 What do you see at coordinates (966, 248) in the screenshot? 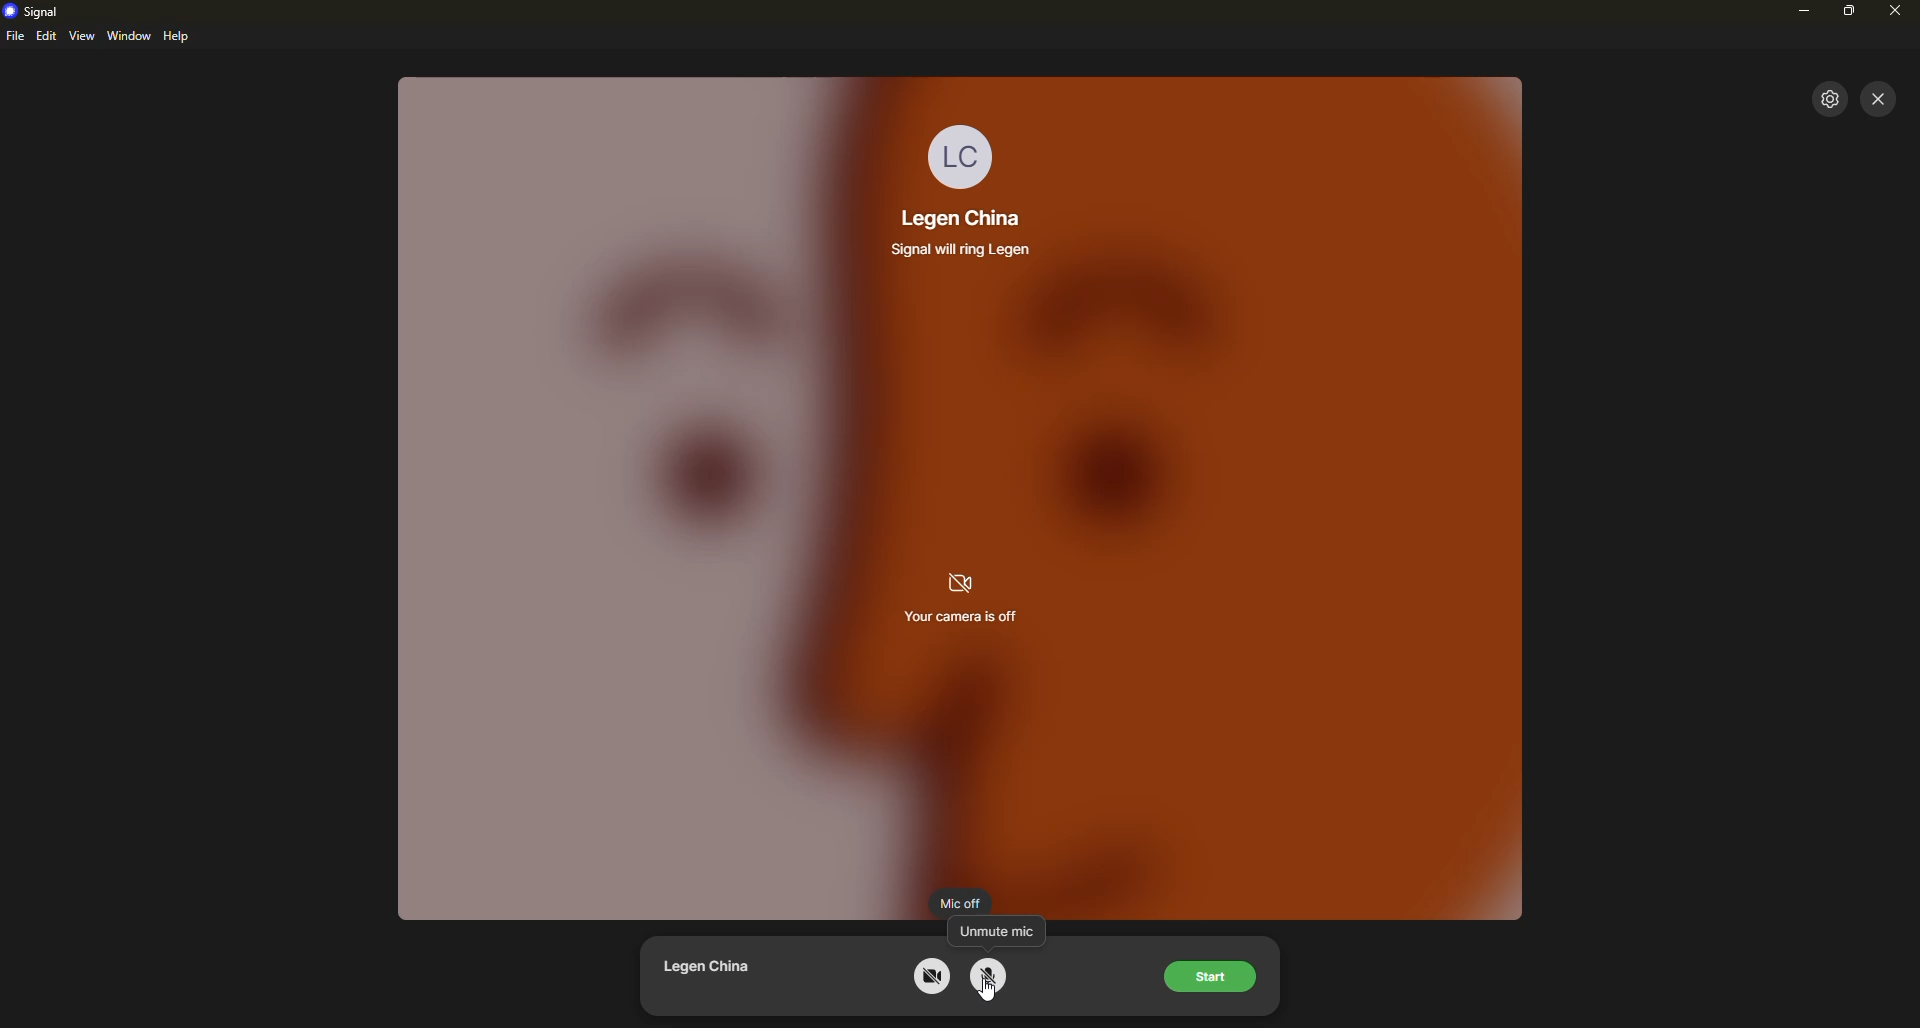
I see `info` at bounding box center [966, 248].